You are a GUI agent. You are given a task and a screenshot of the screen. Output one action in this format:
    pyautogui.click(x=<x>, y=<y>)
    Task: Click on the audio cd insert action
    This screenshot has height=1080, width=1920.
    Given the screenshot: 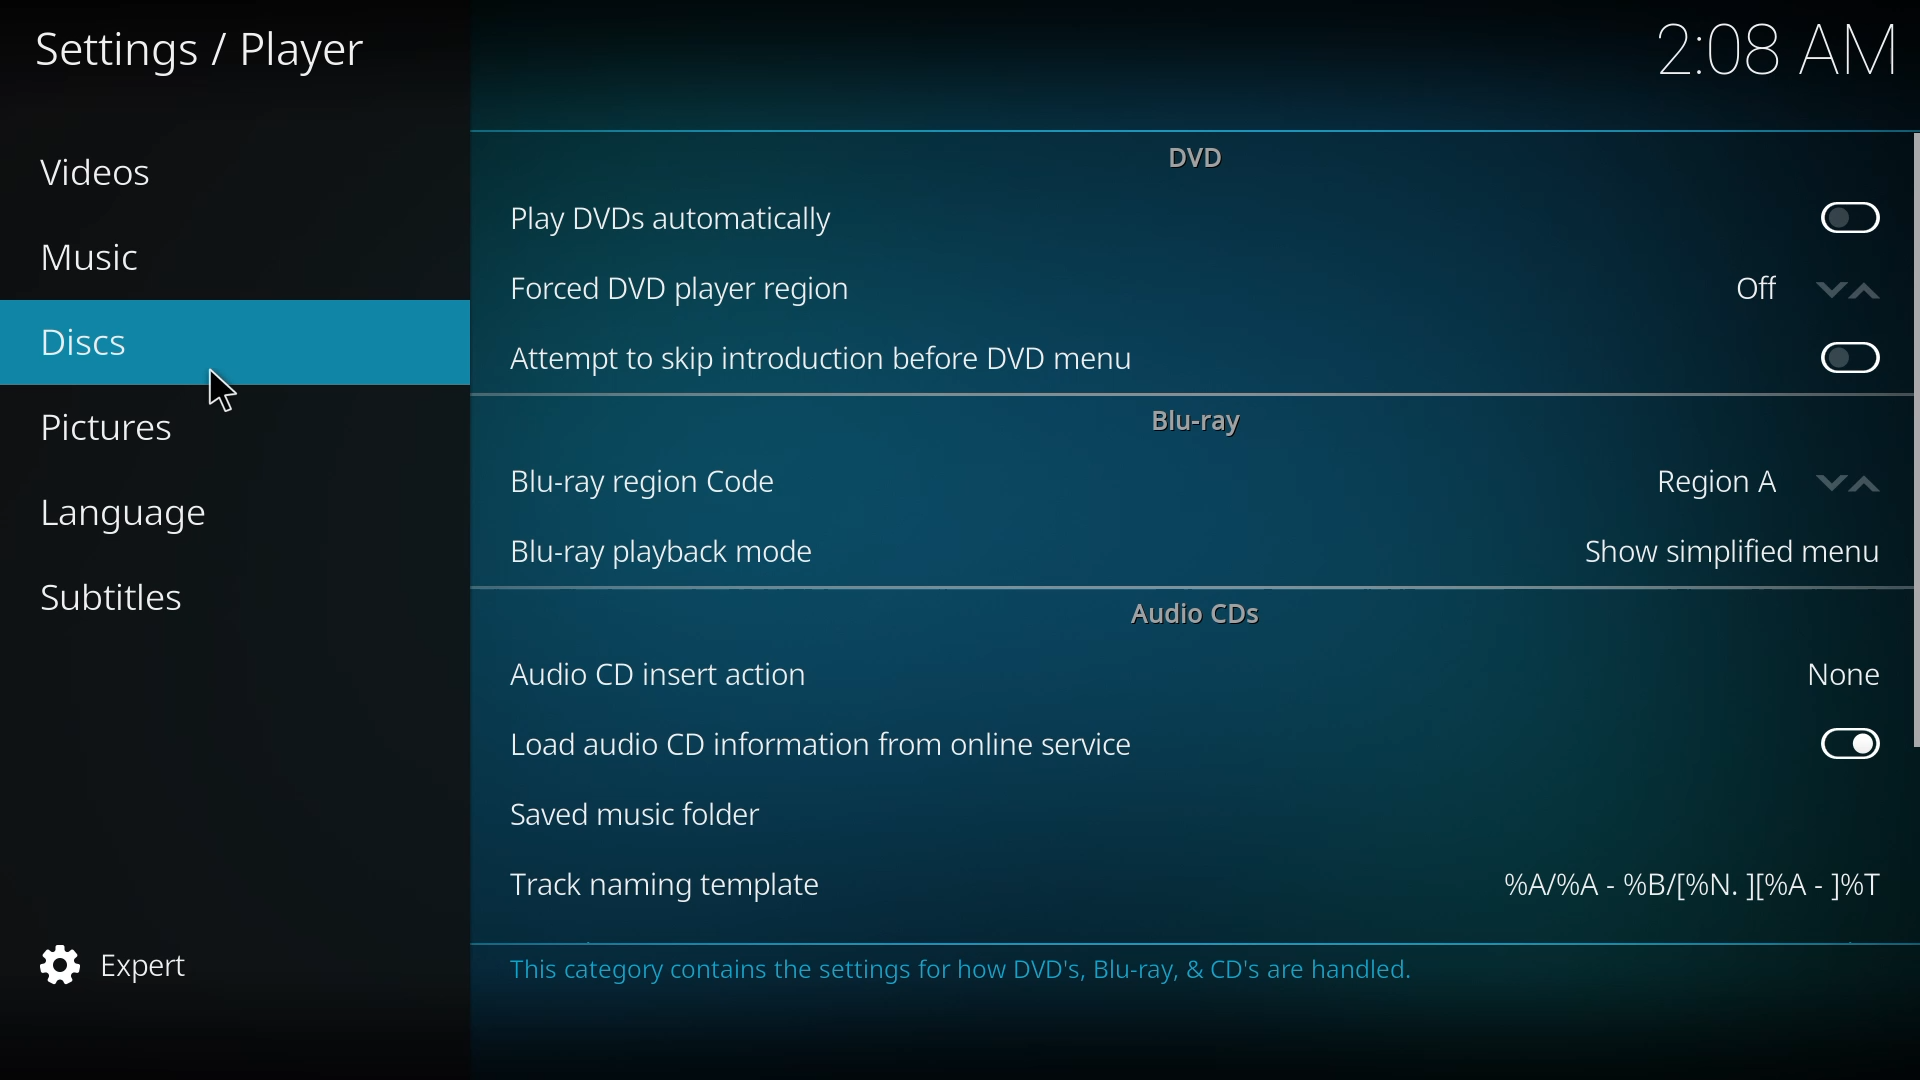 What is the action you would take?
    pyautogui.click(x=663, y=674)
    